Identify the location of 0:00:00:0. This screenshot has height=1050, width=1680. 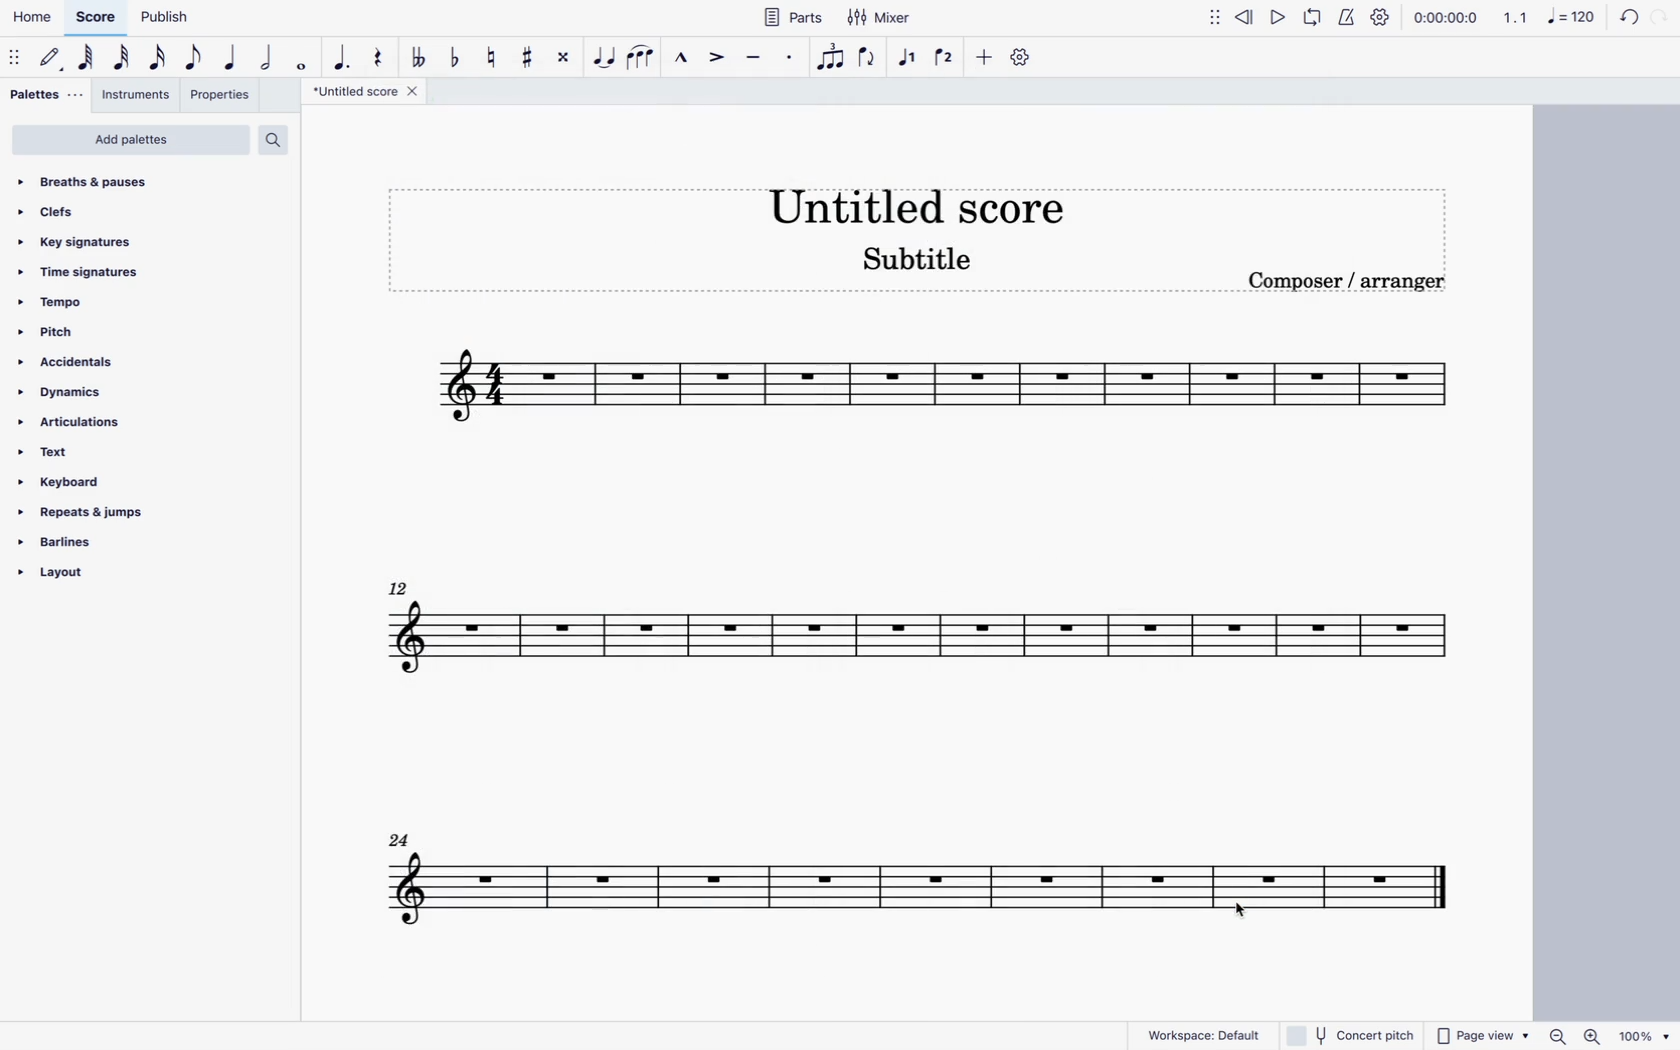
(1449, 19).